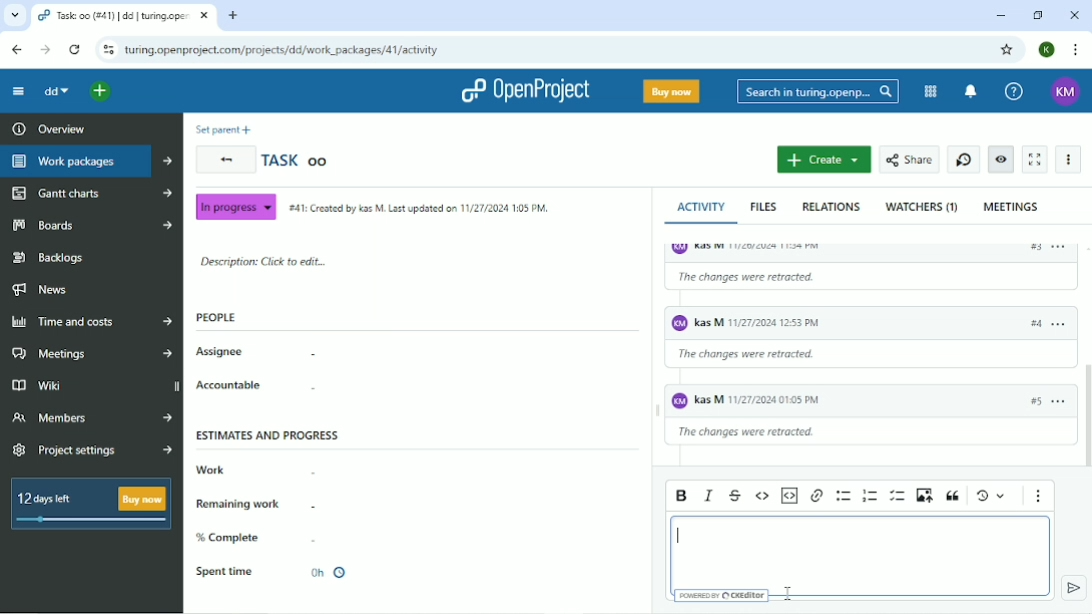 This screenshot has height=614, width=1092. I want to click on To notification center, so click(970, 92).